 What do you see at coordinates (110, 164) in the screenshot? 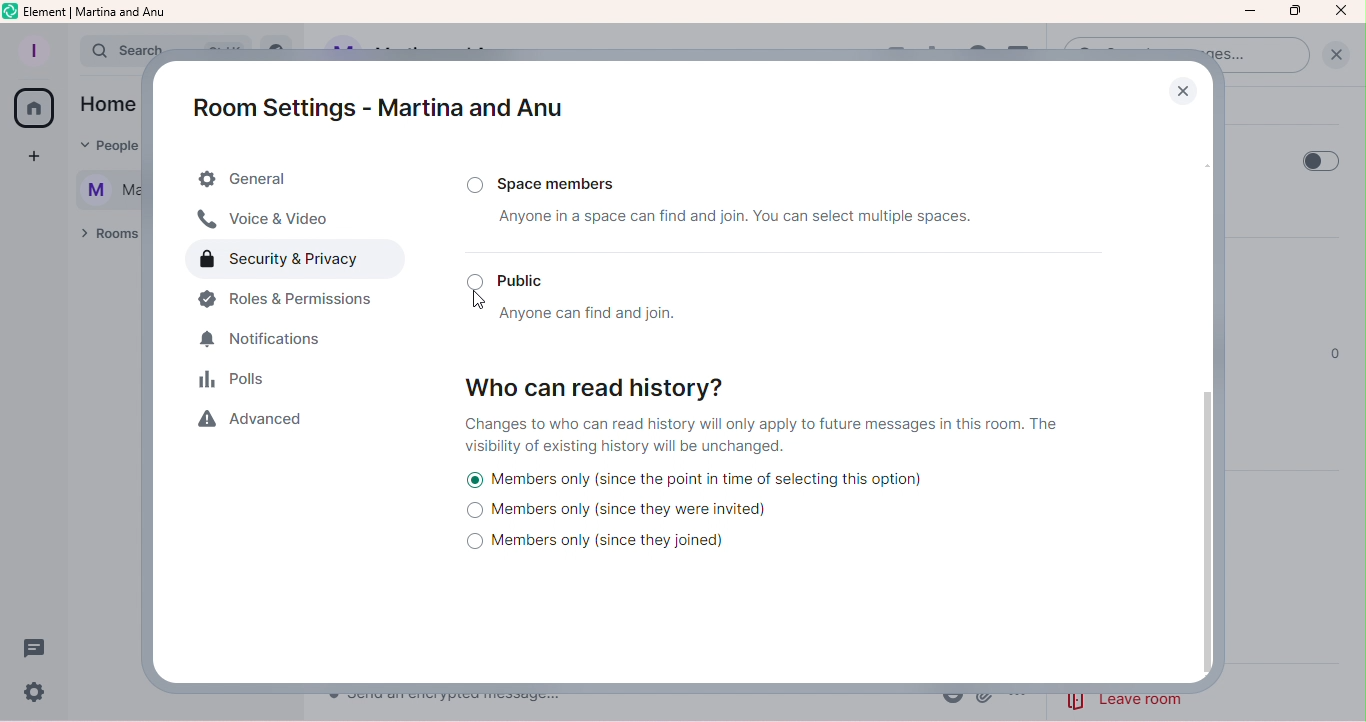
I see `text` at bounding box center [110, 164].